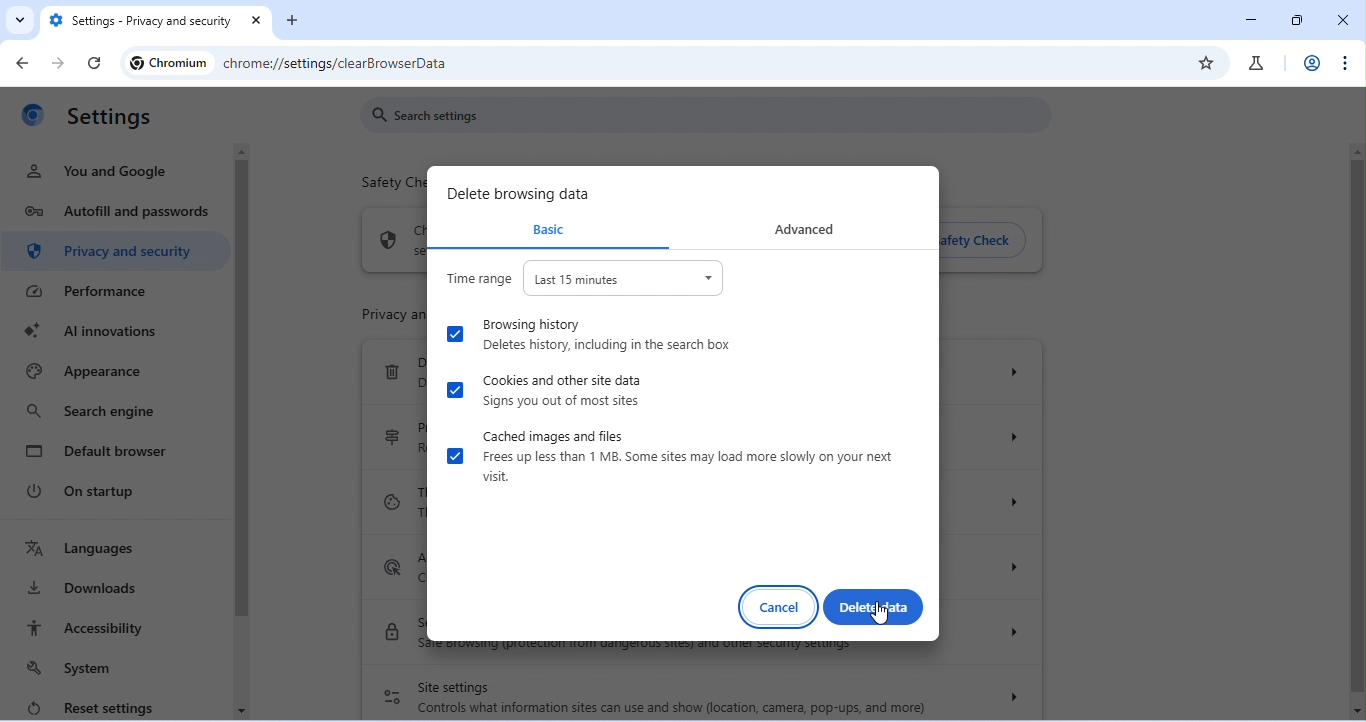  I want to click on drop down, so click(1007, 630).